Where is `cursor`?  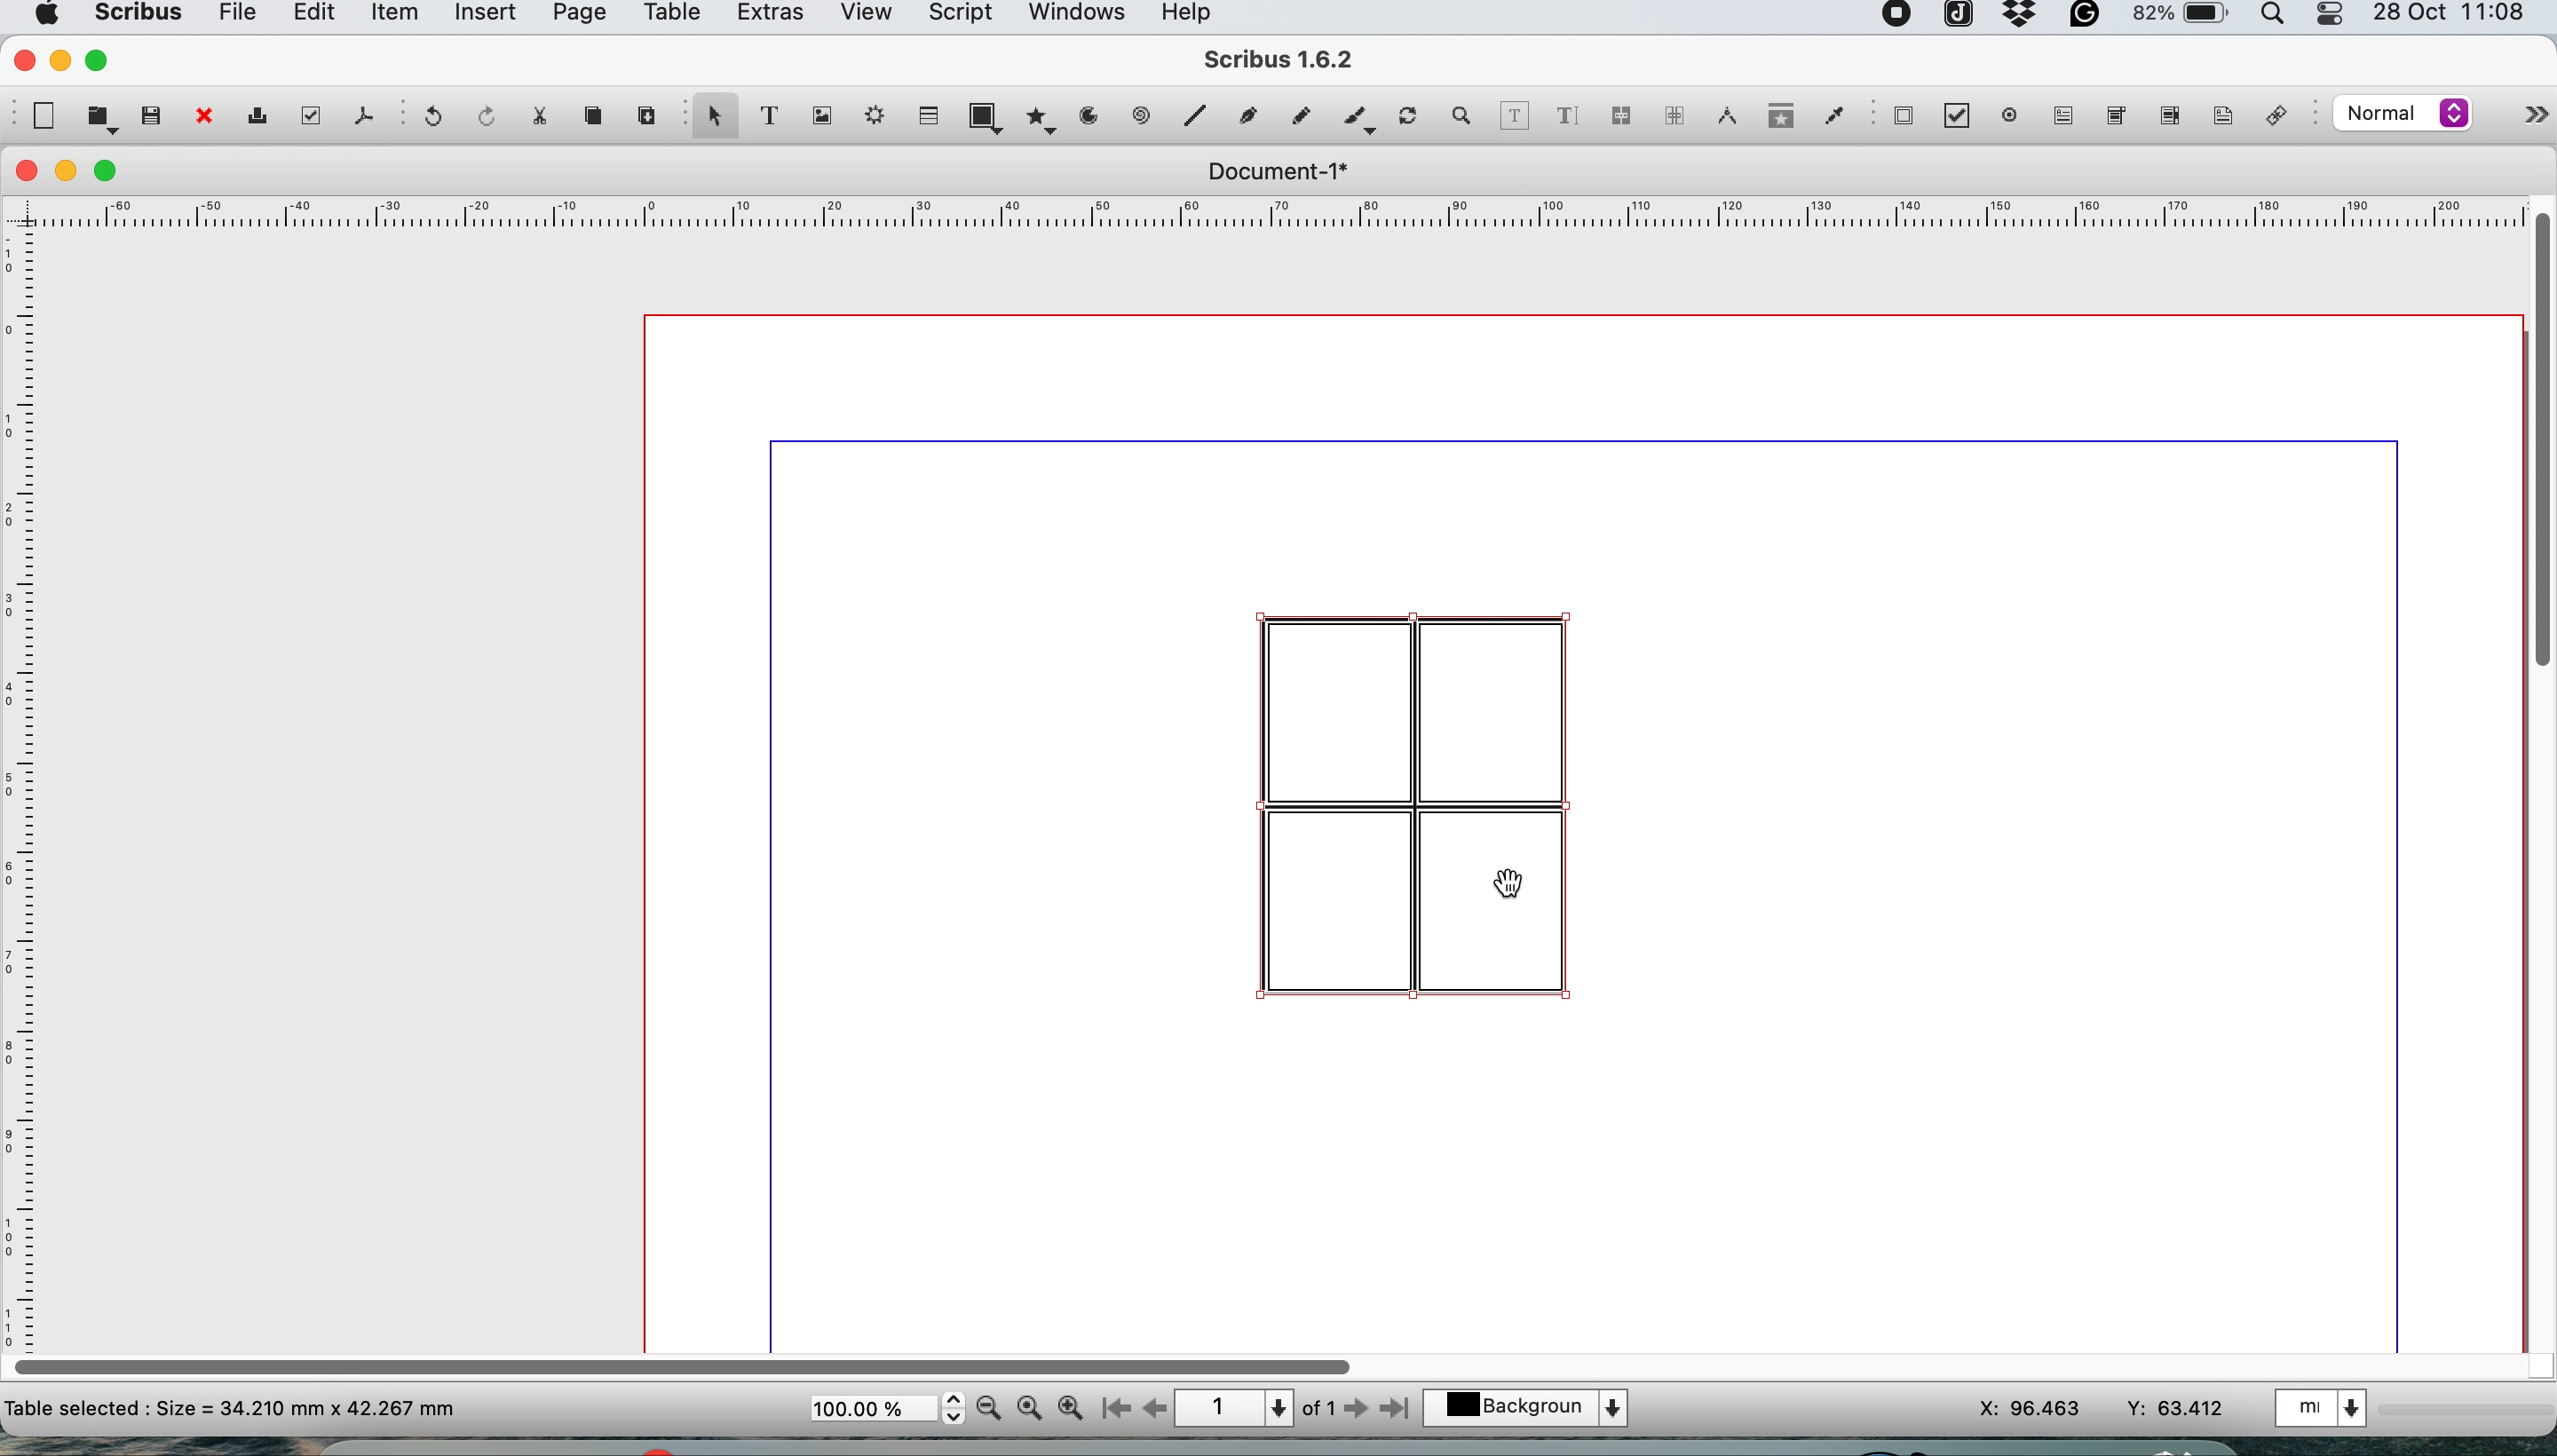 cursor is located at coordinates (1497, 891).